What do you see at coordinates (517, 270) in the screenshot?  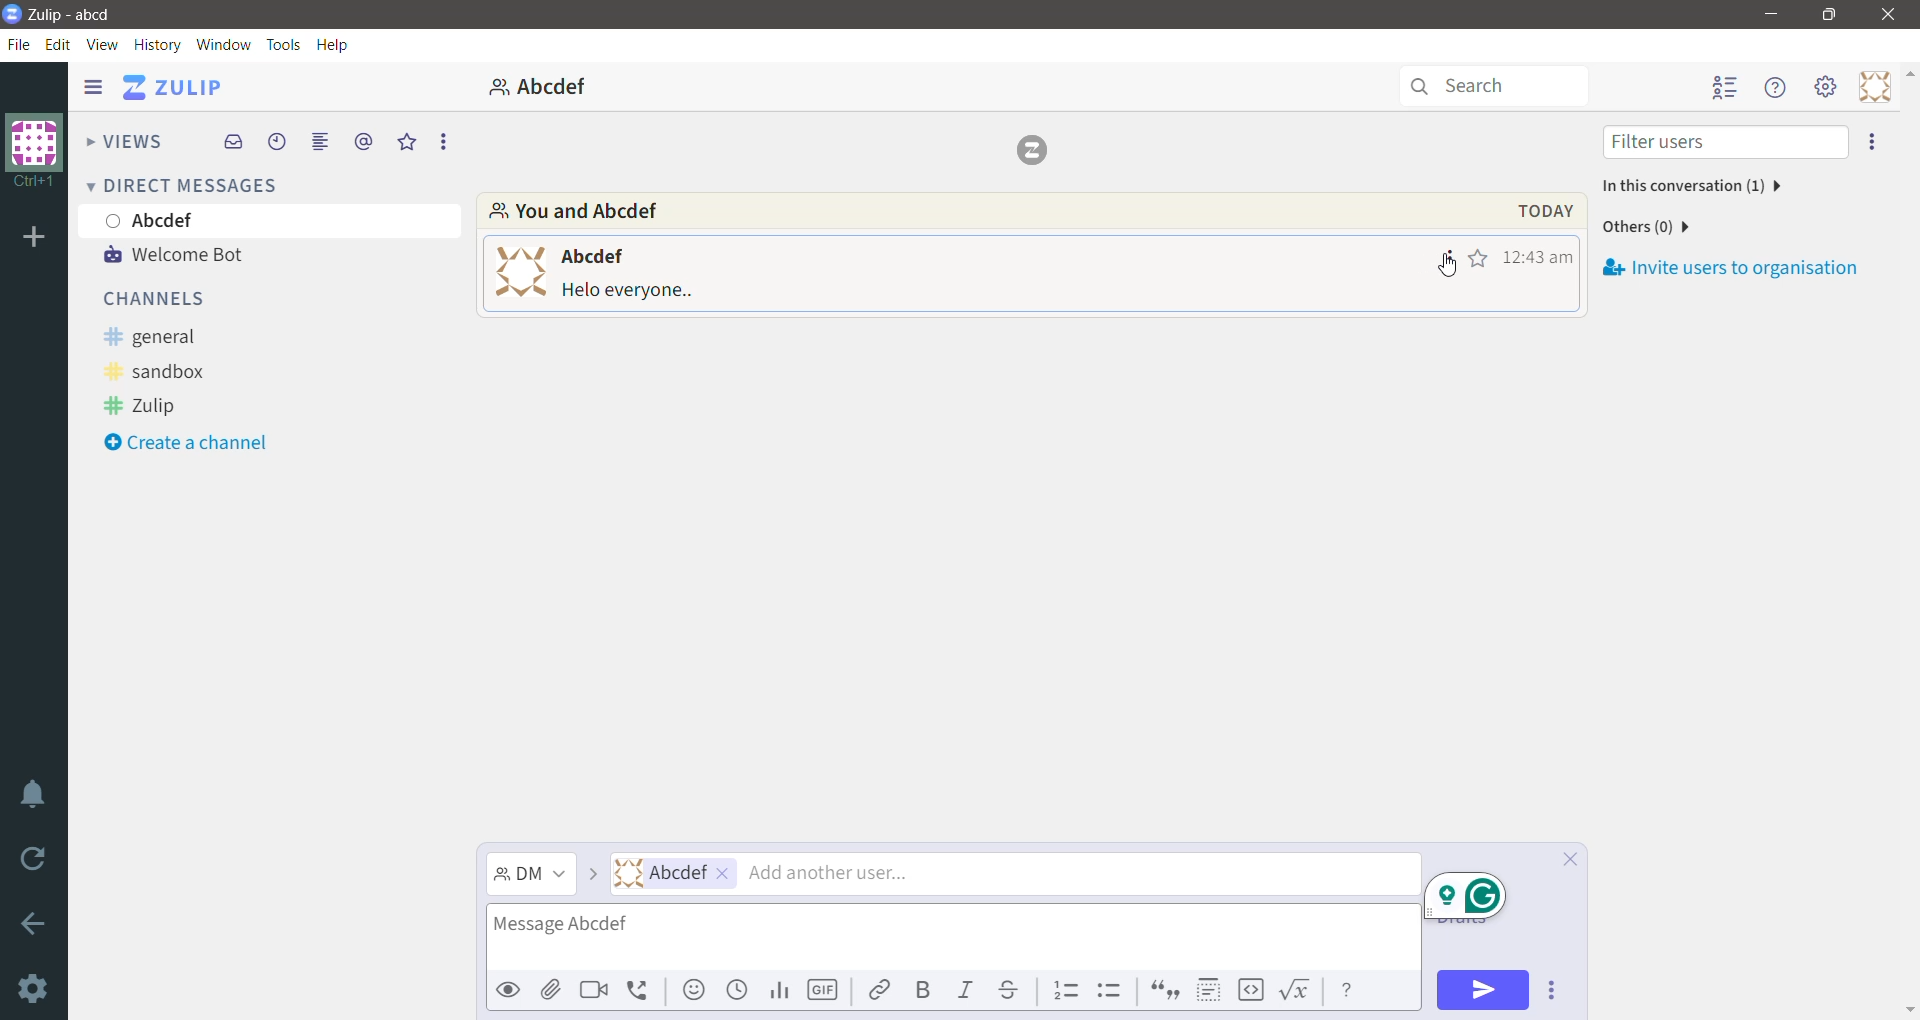 I see `user profile` at bounding box center [517, 270].